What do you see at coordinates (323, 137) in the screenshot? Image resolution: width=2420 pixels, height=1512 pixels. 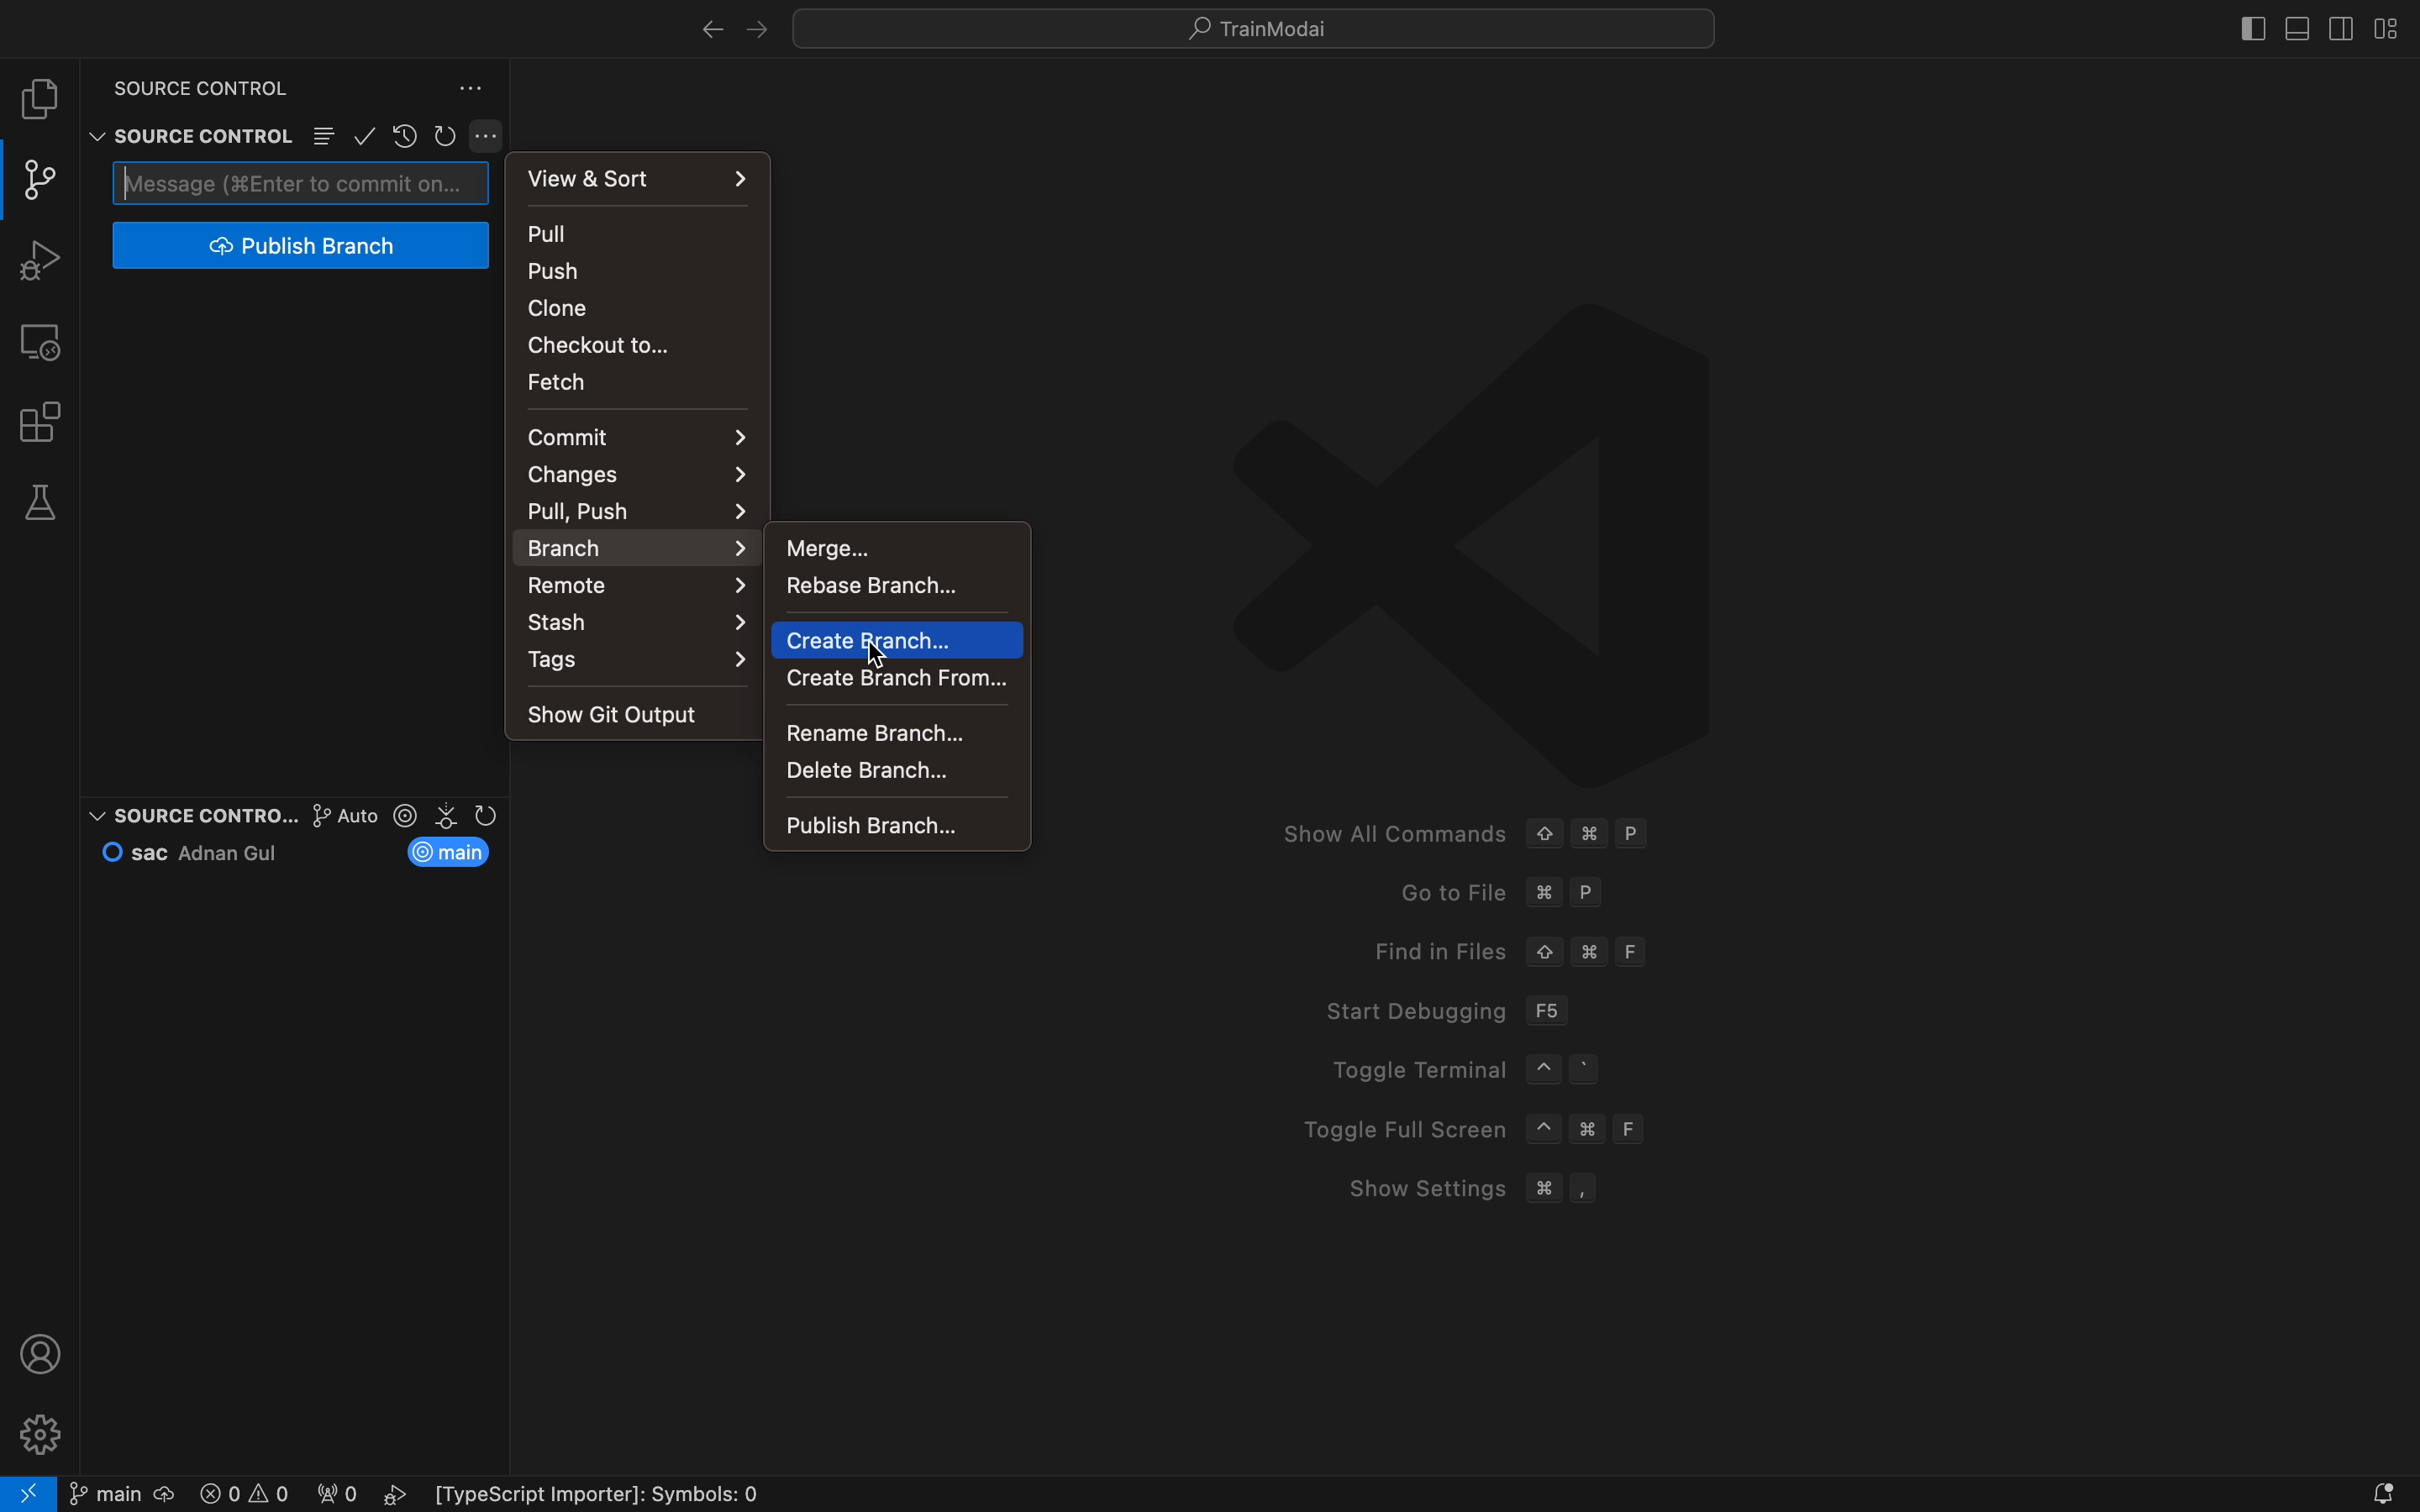 I see `` at bounding box center [323, 137].